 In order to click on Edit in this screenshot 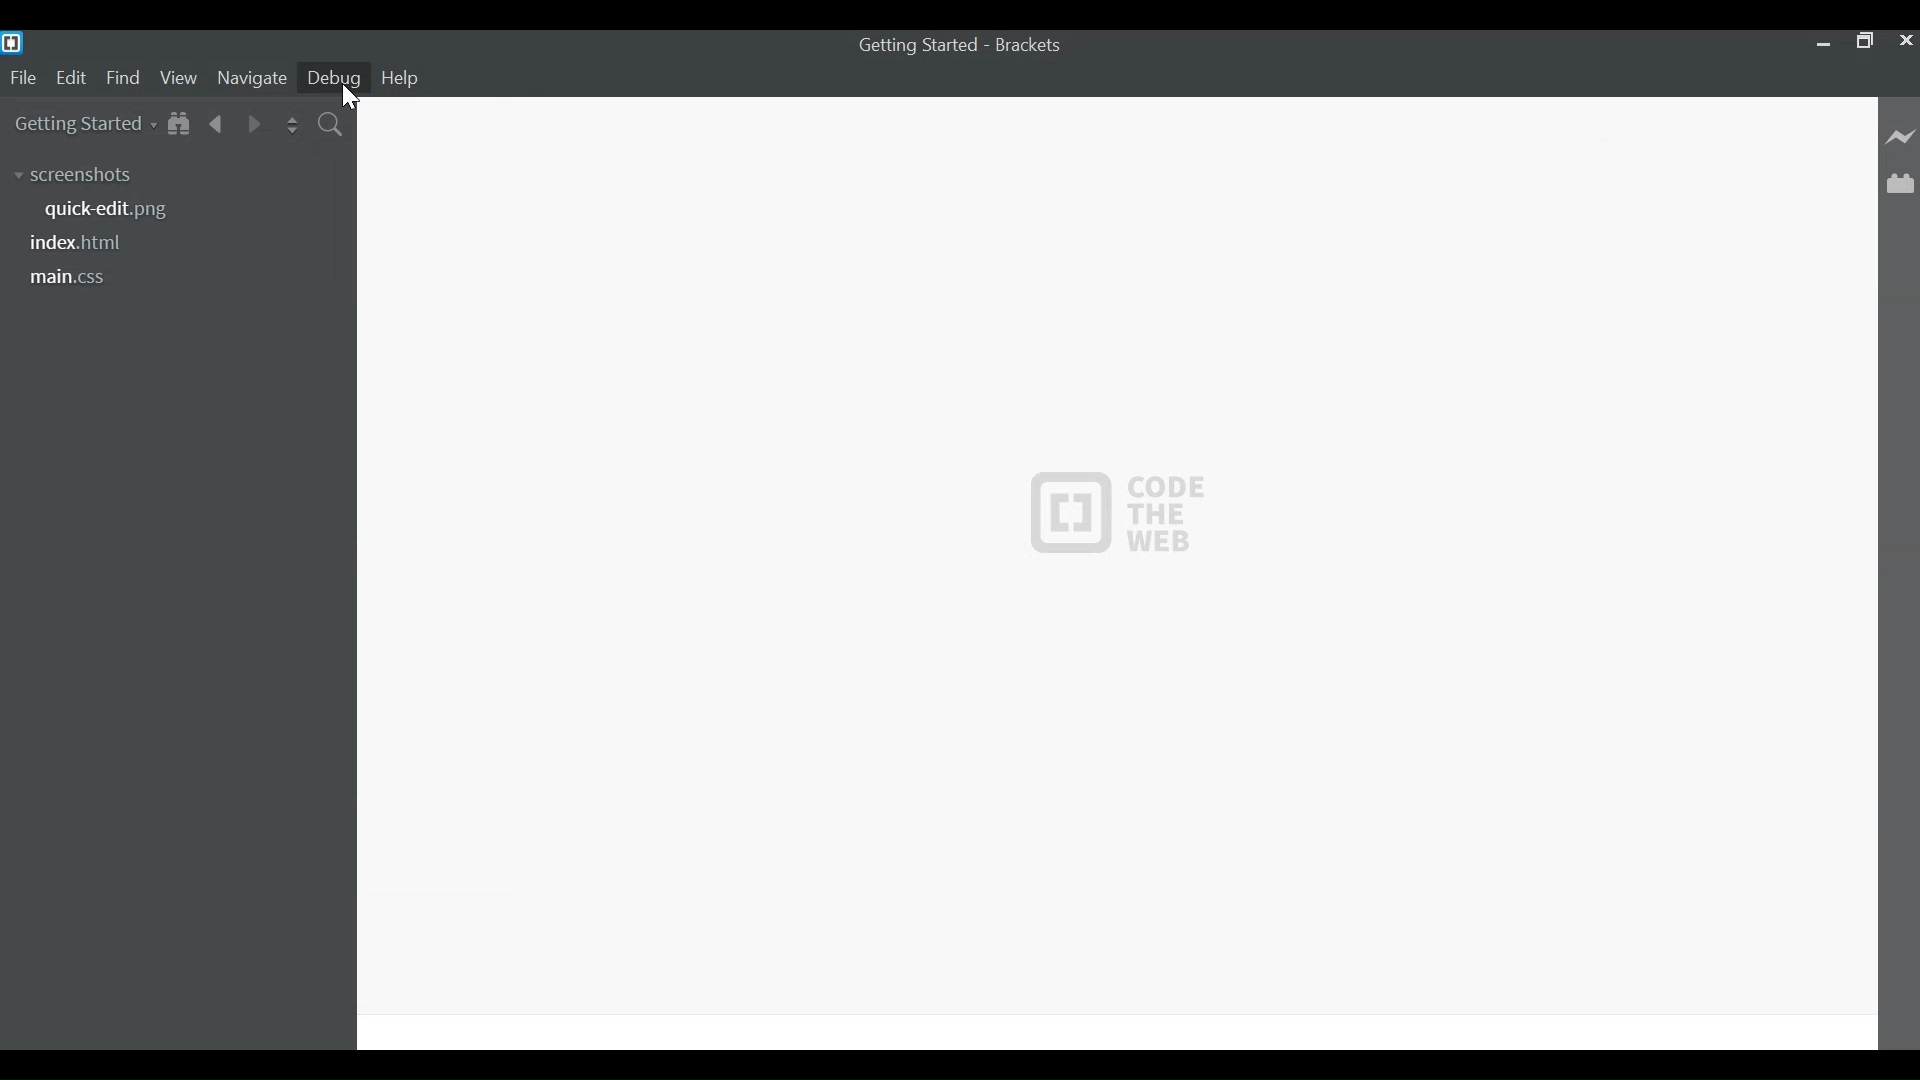, I will do `click(74, 78)`.